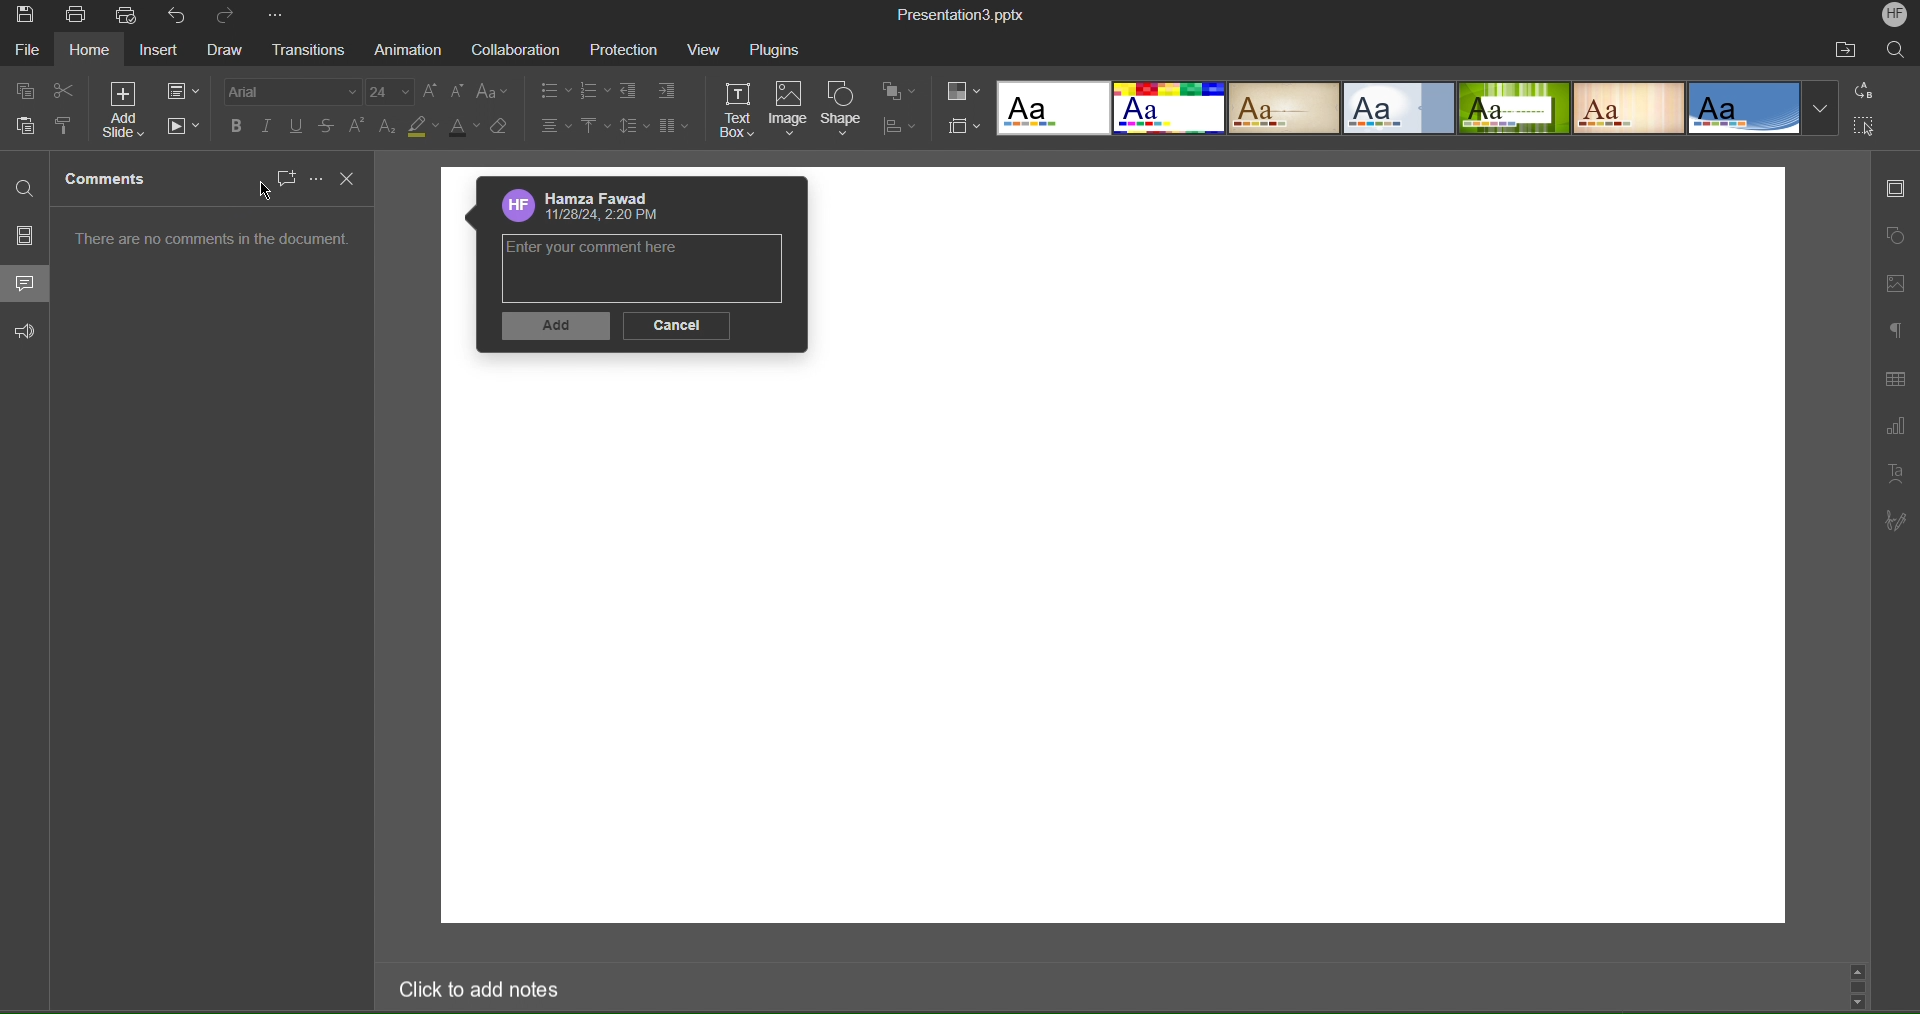 The height and width of the screenshot is (1014, 1920). I want to click on Font Size, so click(391, 93).